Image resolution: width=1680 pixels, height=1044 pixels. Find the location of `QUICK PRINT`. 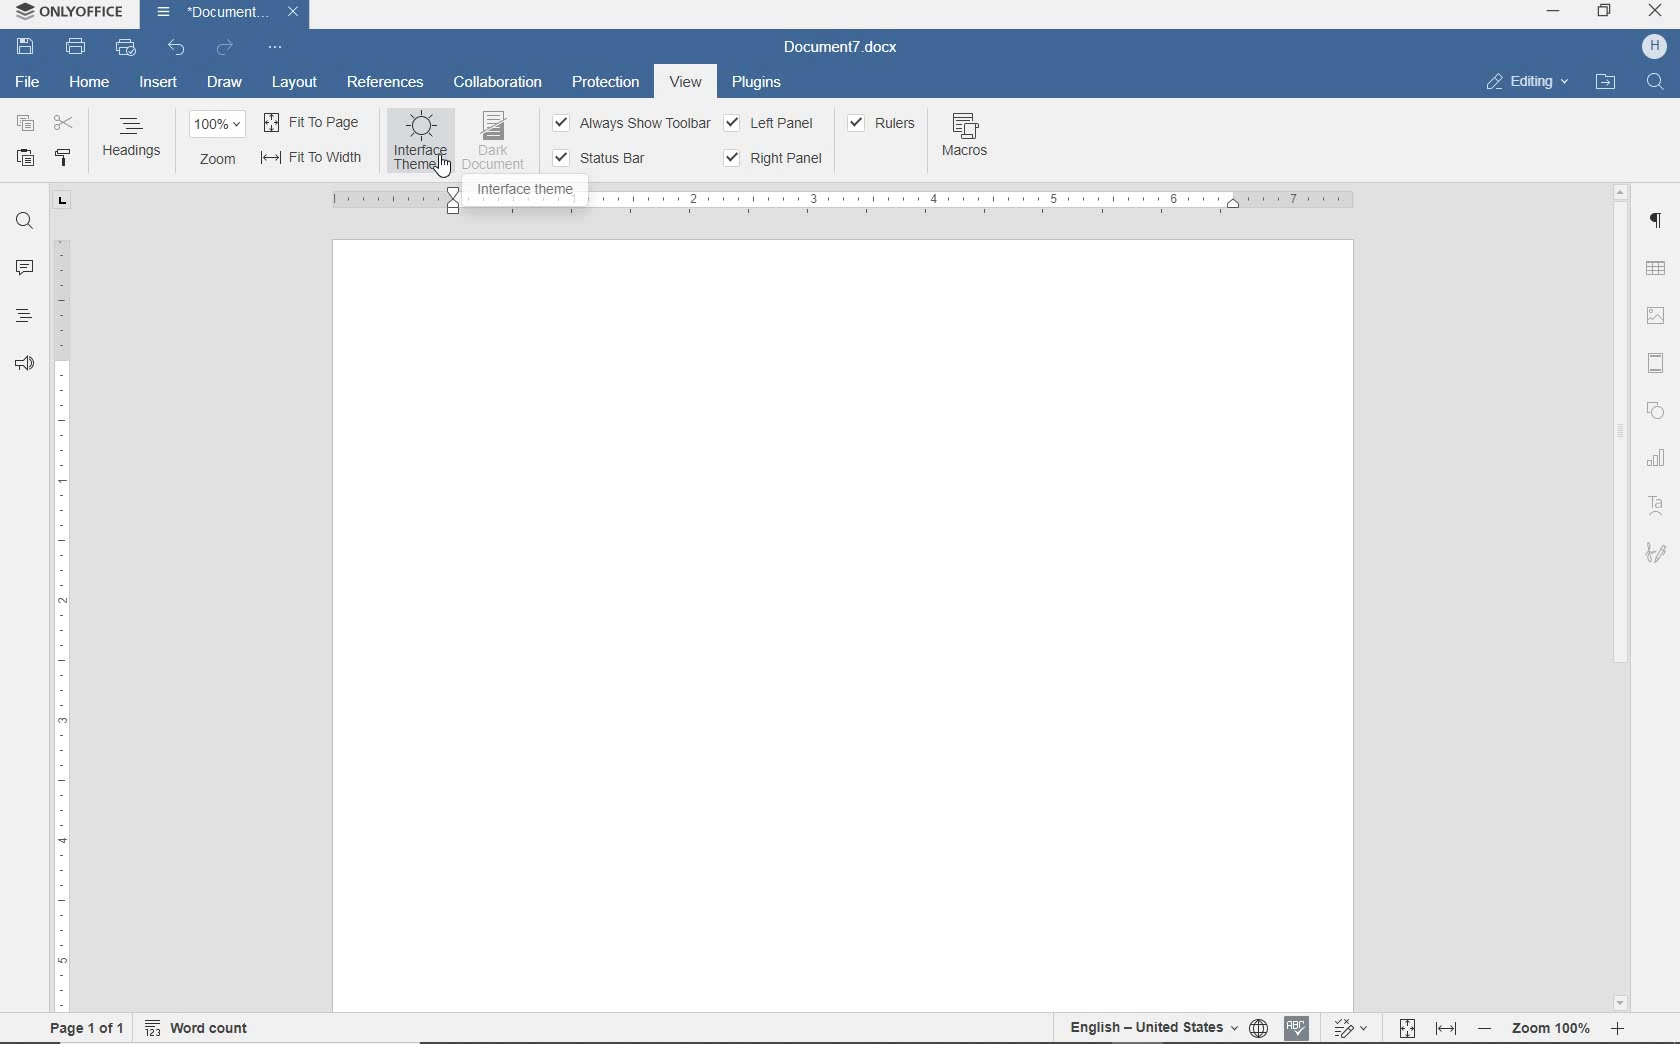

QUICK PRINT is located at coordinates (124, 46).